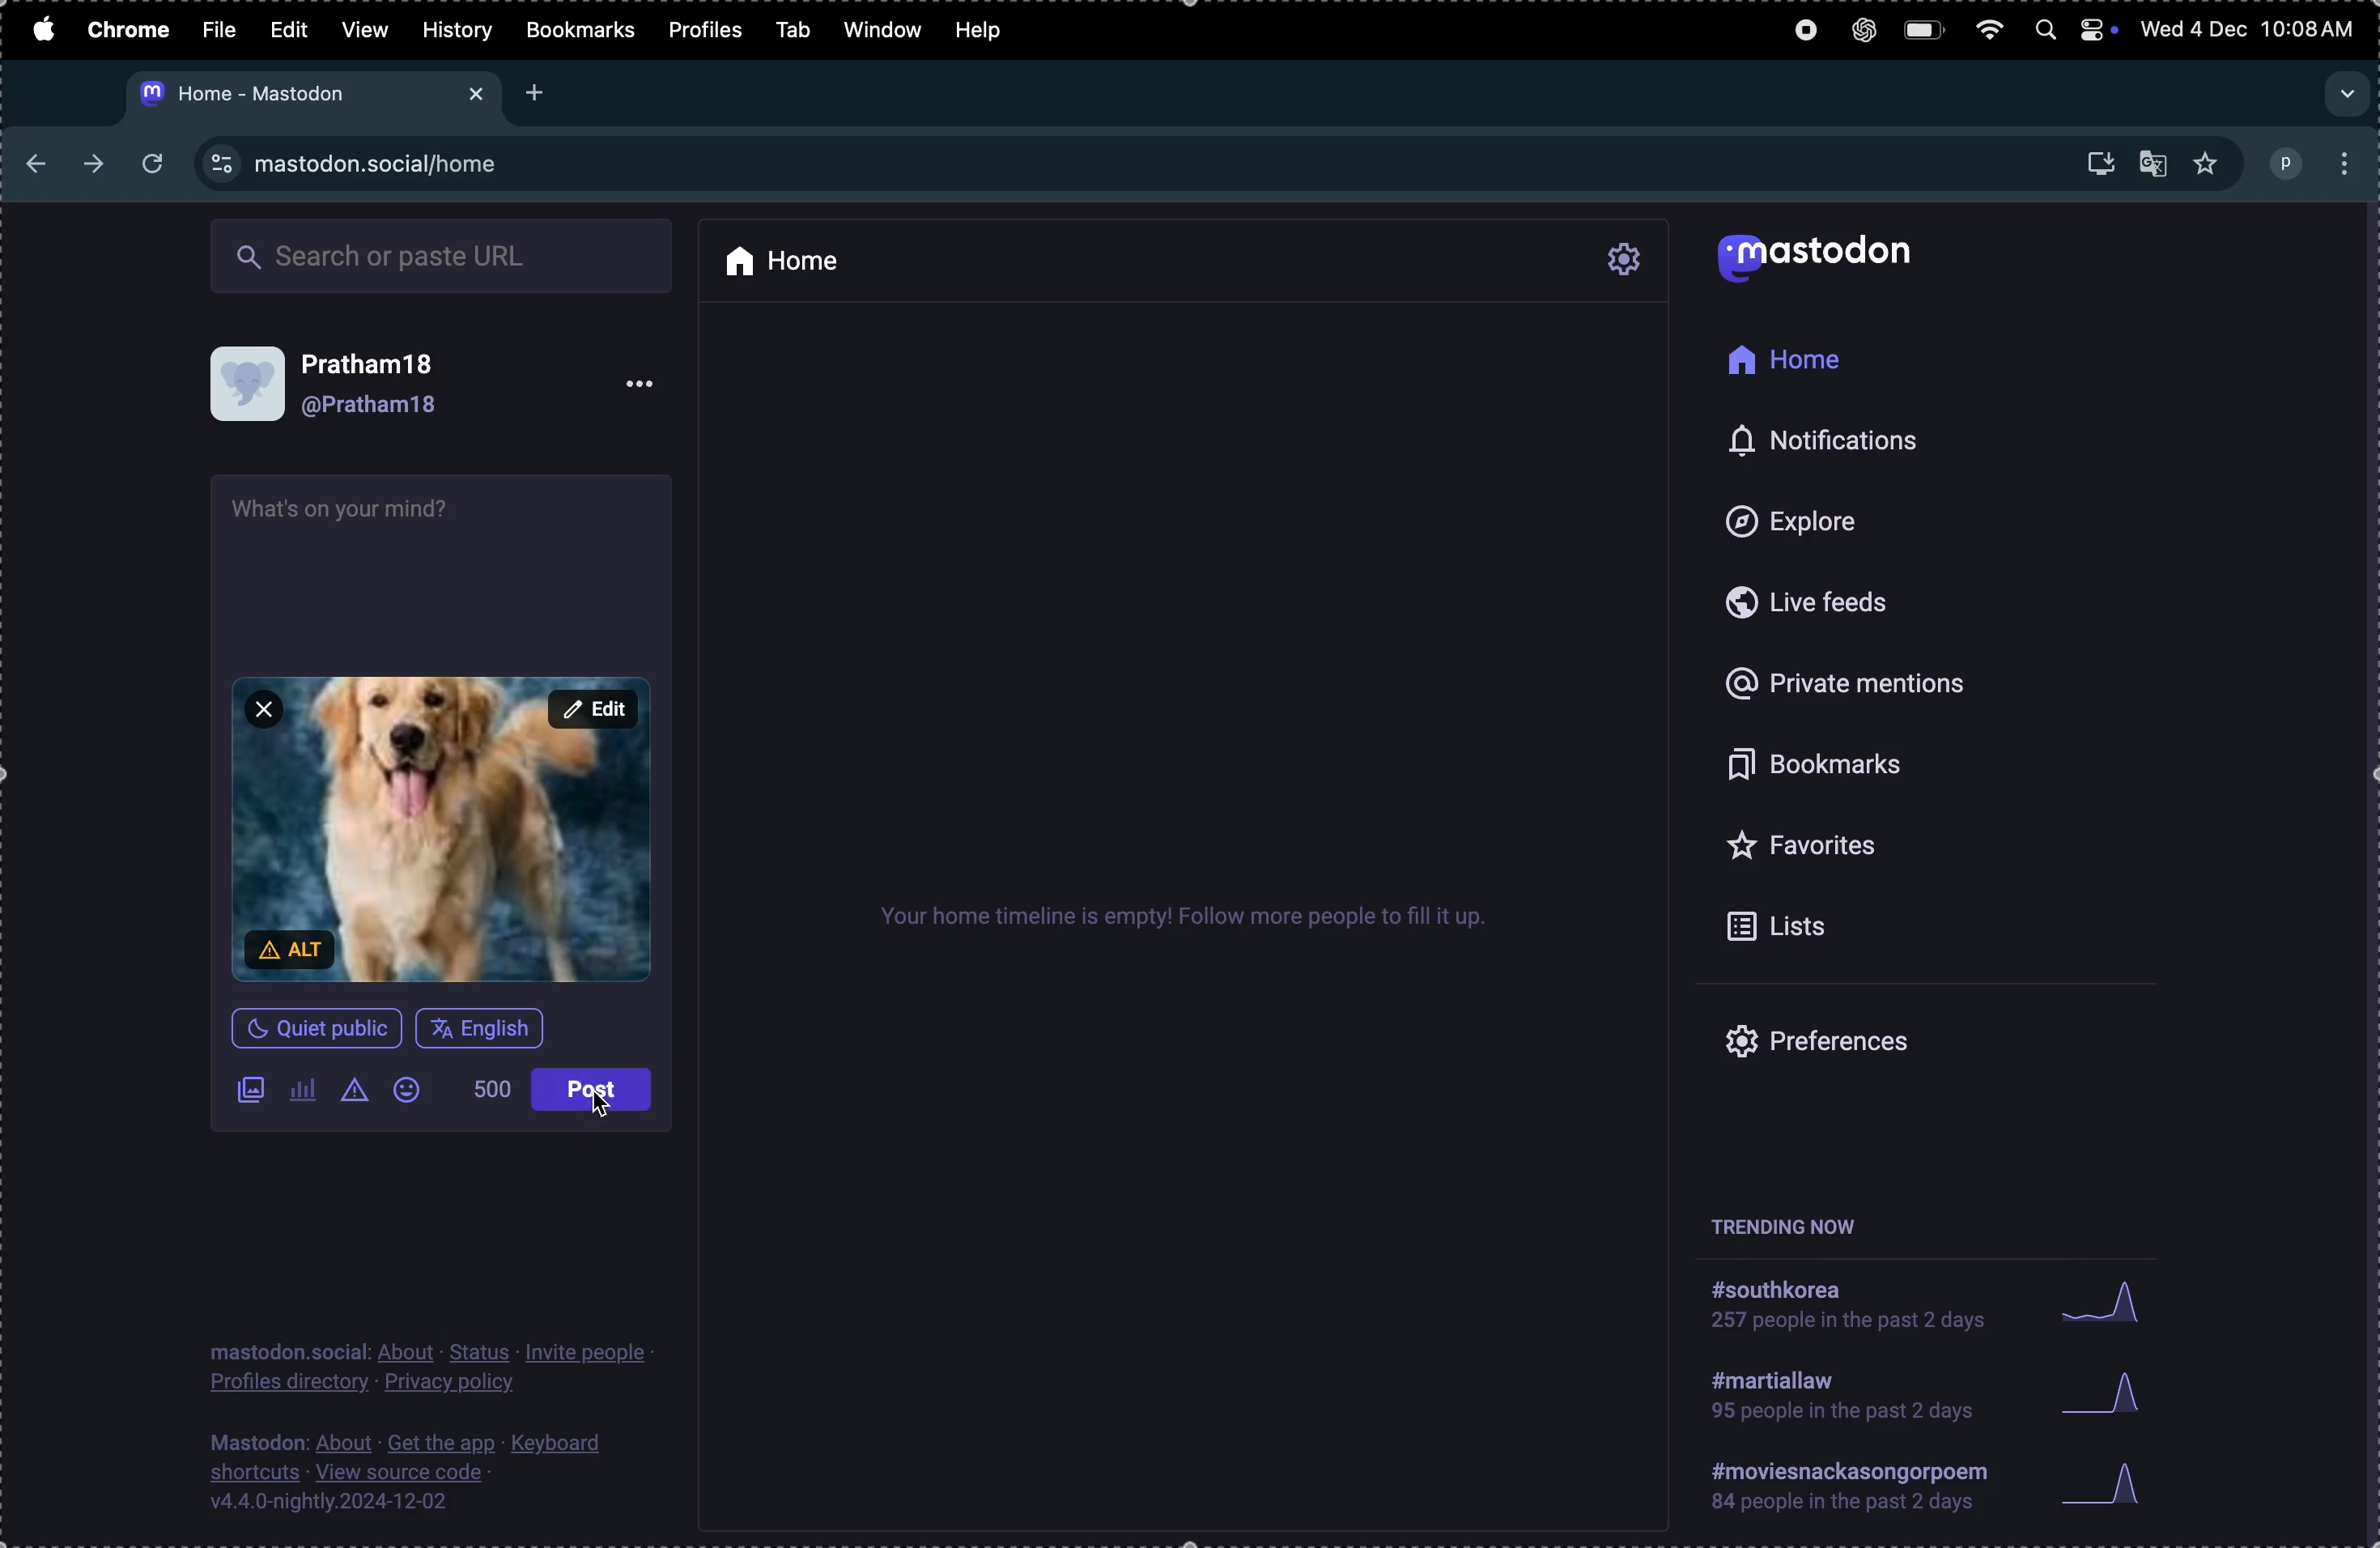  Describe the element at coordinates (249, 1092) in the screenshot. I see `Images` at that location.